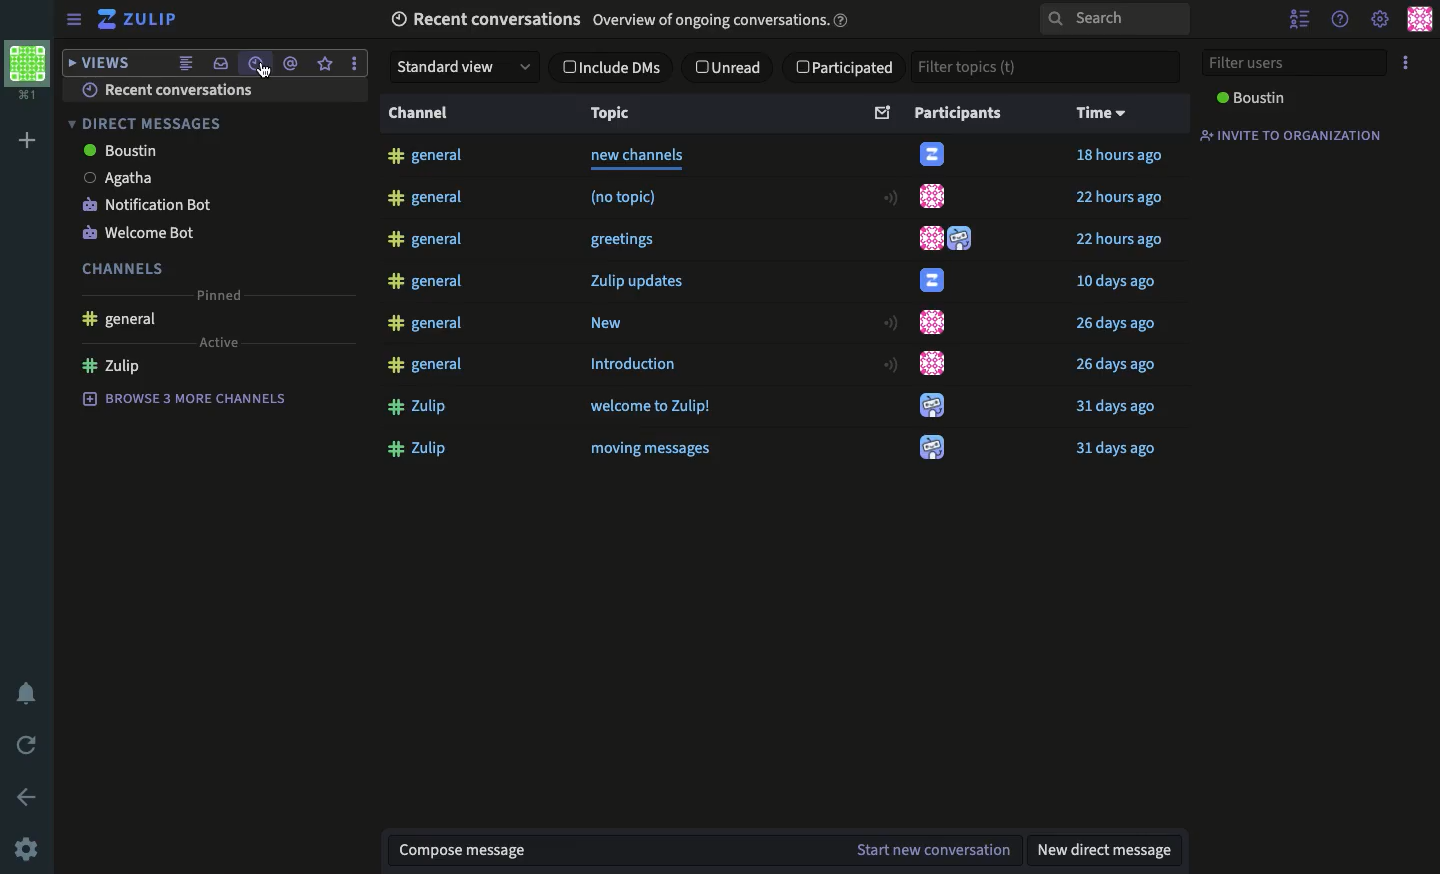 The image size is (1440, 874). I want to click on zulip, so click(421, 449).